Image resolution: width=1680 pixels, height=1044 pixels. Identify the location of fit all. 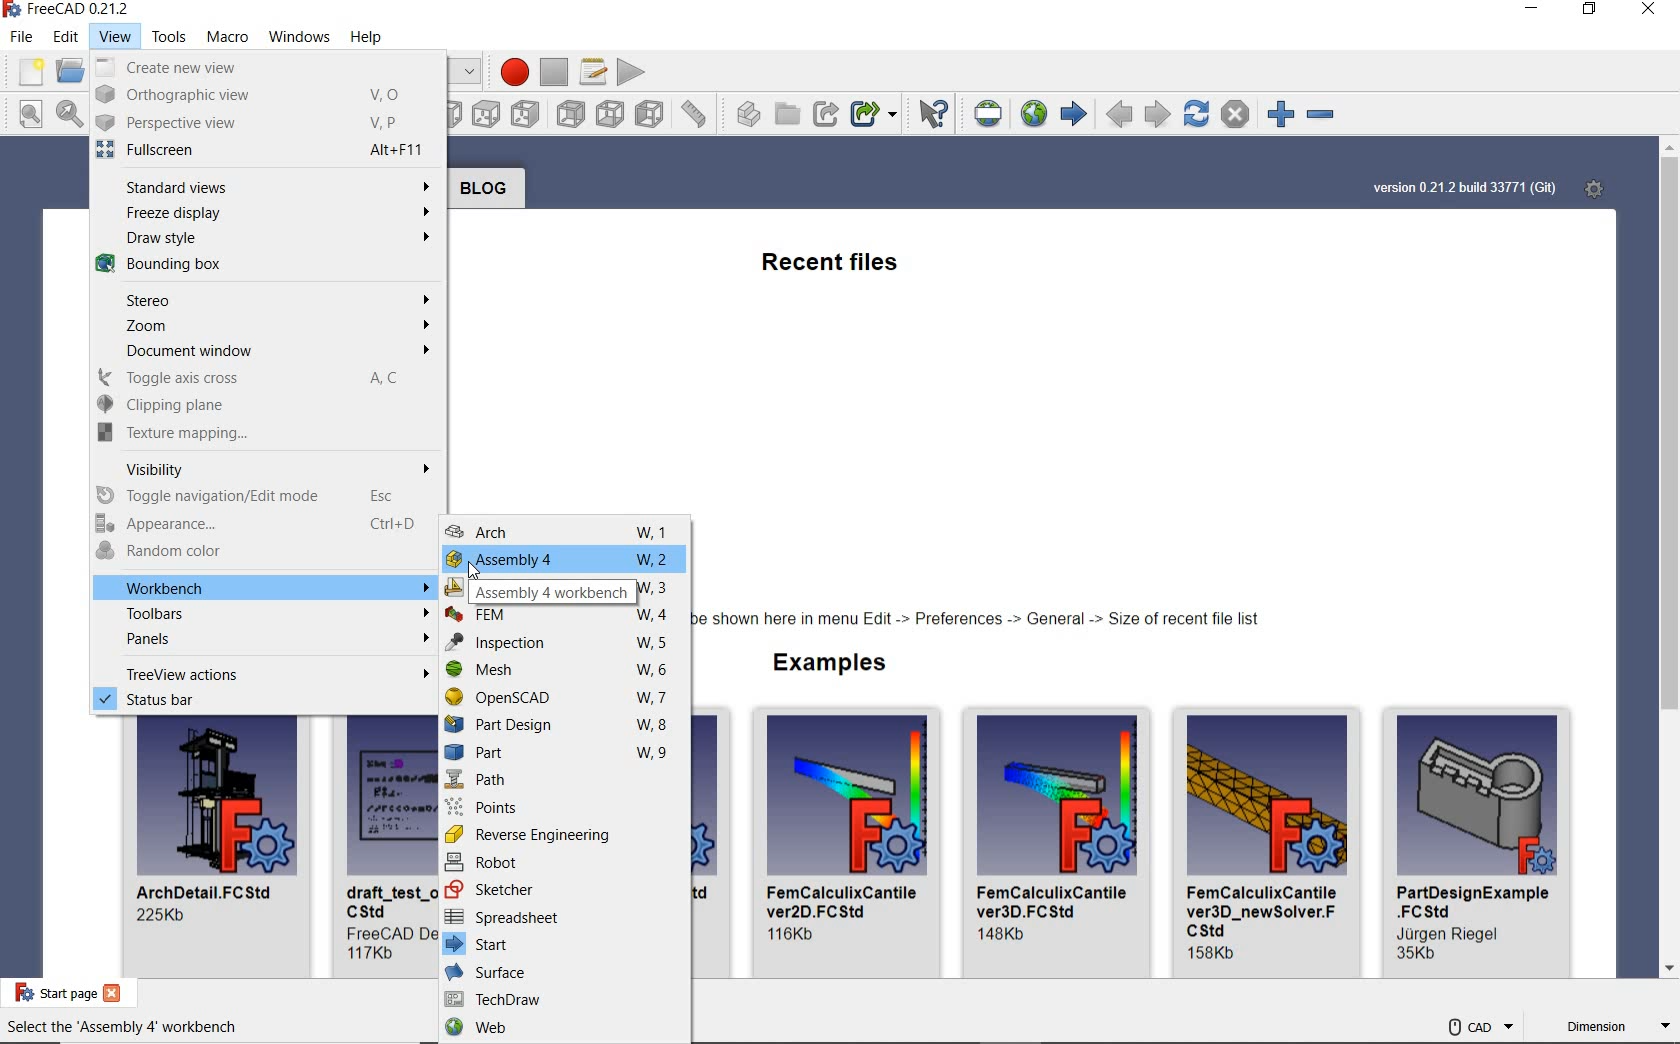
(27, 114).